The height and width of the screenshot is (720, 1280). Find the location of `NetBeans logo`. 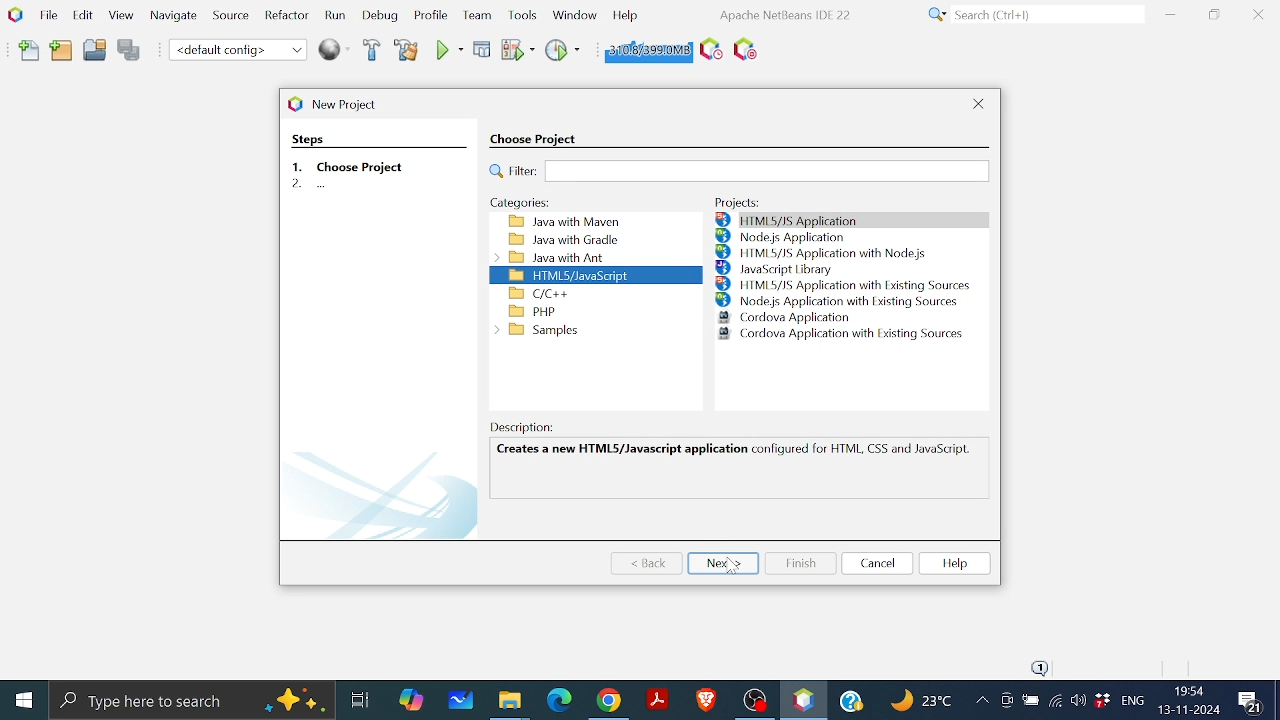

NetBeans logo is located at coordinates (14, 14).